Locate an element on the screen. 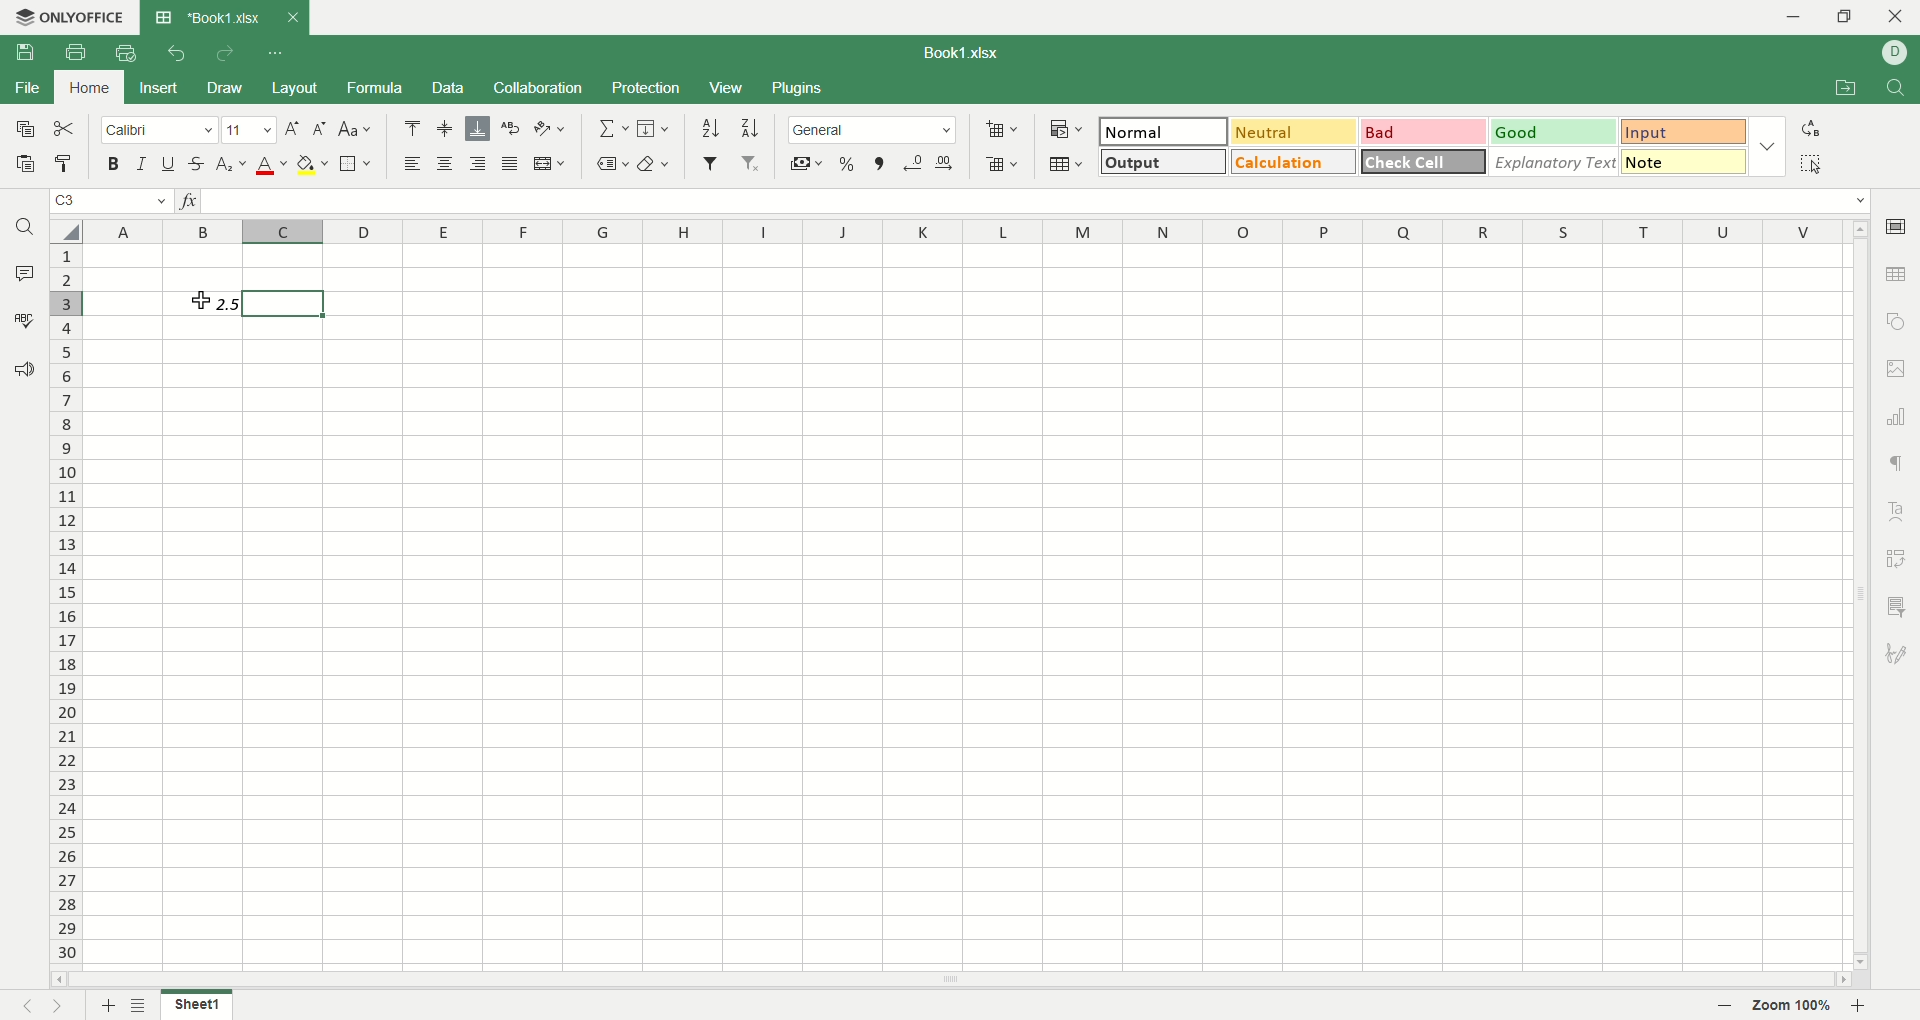 The height and width of the screenshot is (1020, 1920). sort ascending is located at coordinates (712, 128).